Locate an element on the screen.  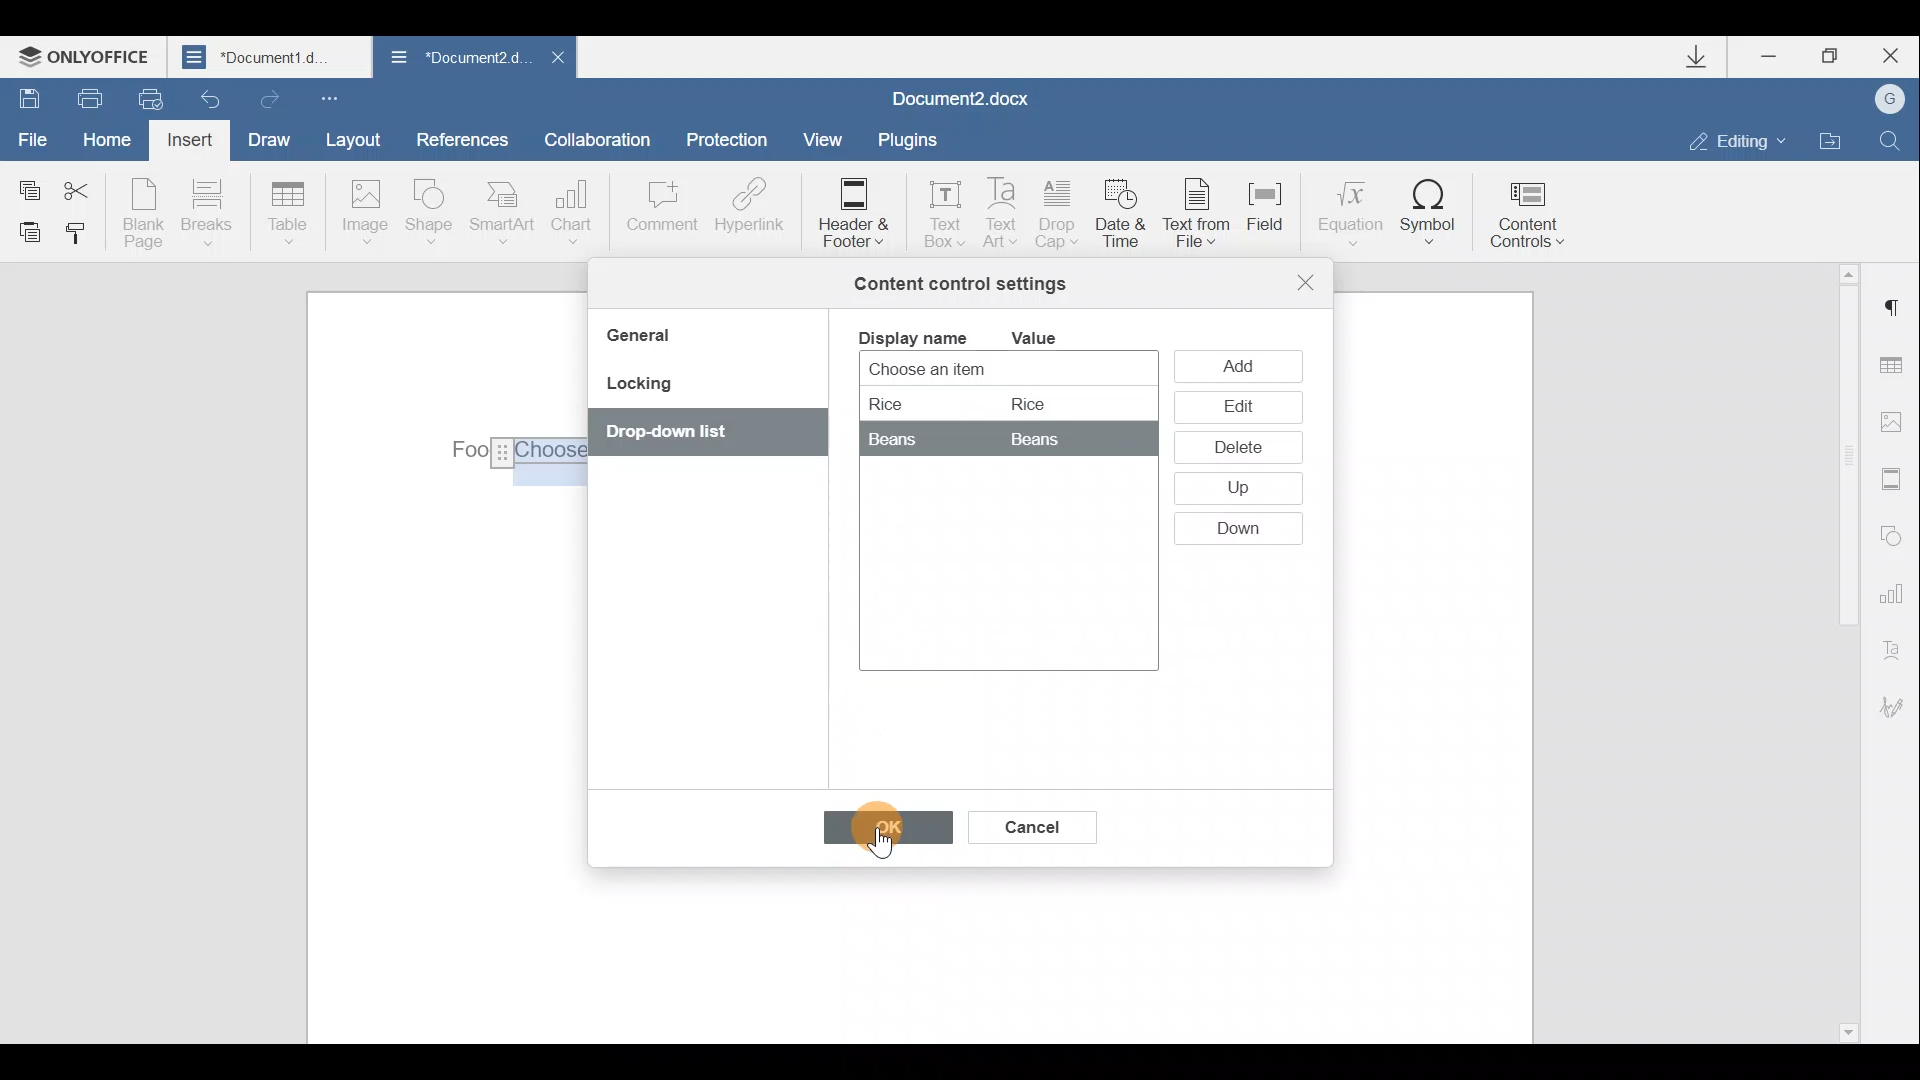
Table is located at coordinates (289, 215).